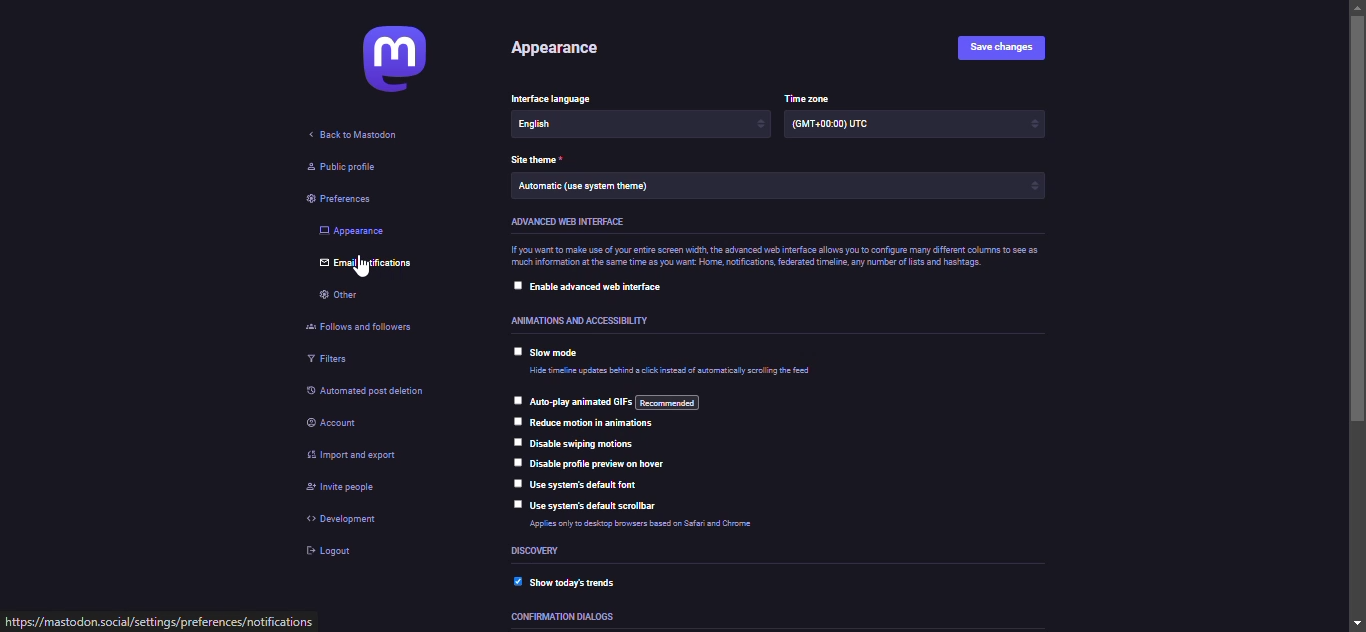 Image resolution: width=1366 pixels, height=632 pixels. Describe the element at coordinates (344, 424) in the screenshot. I see `account` at that location.